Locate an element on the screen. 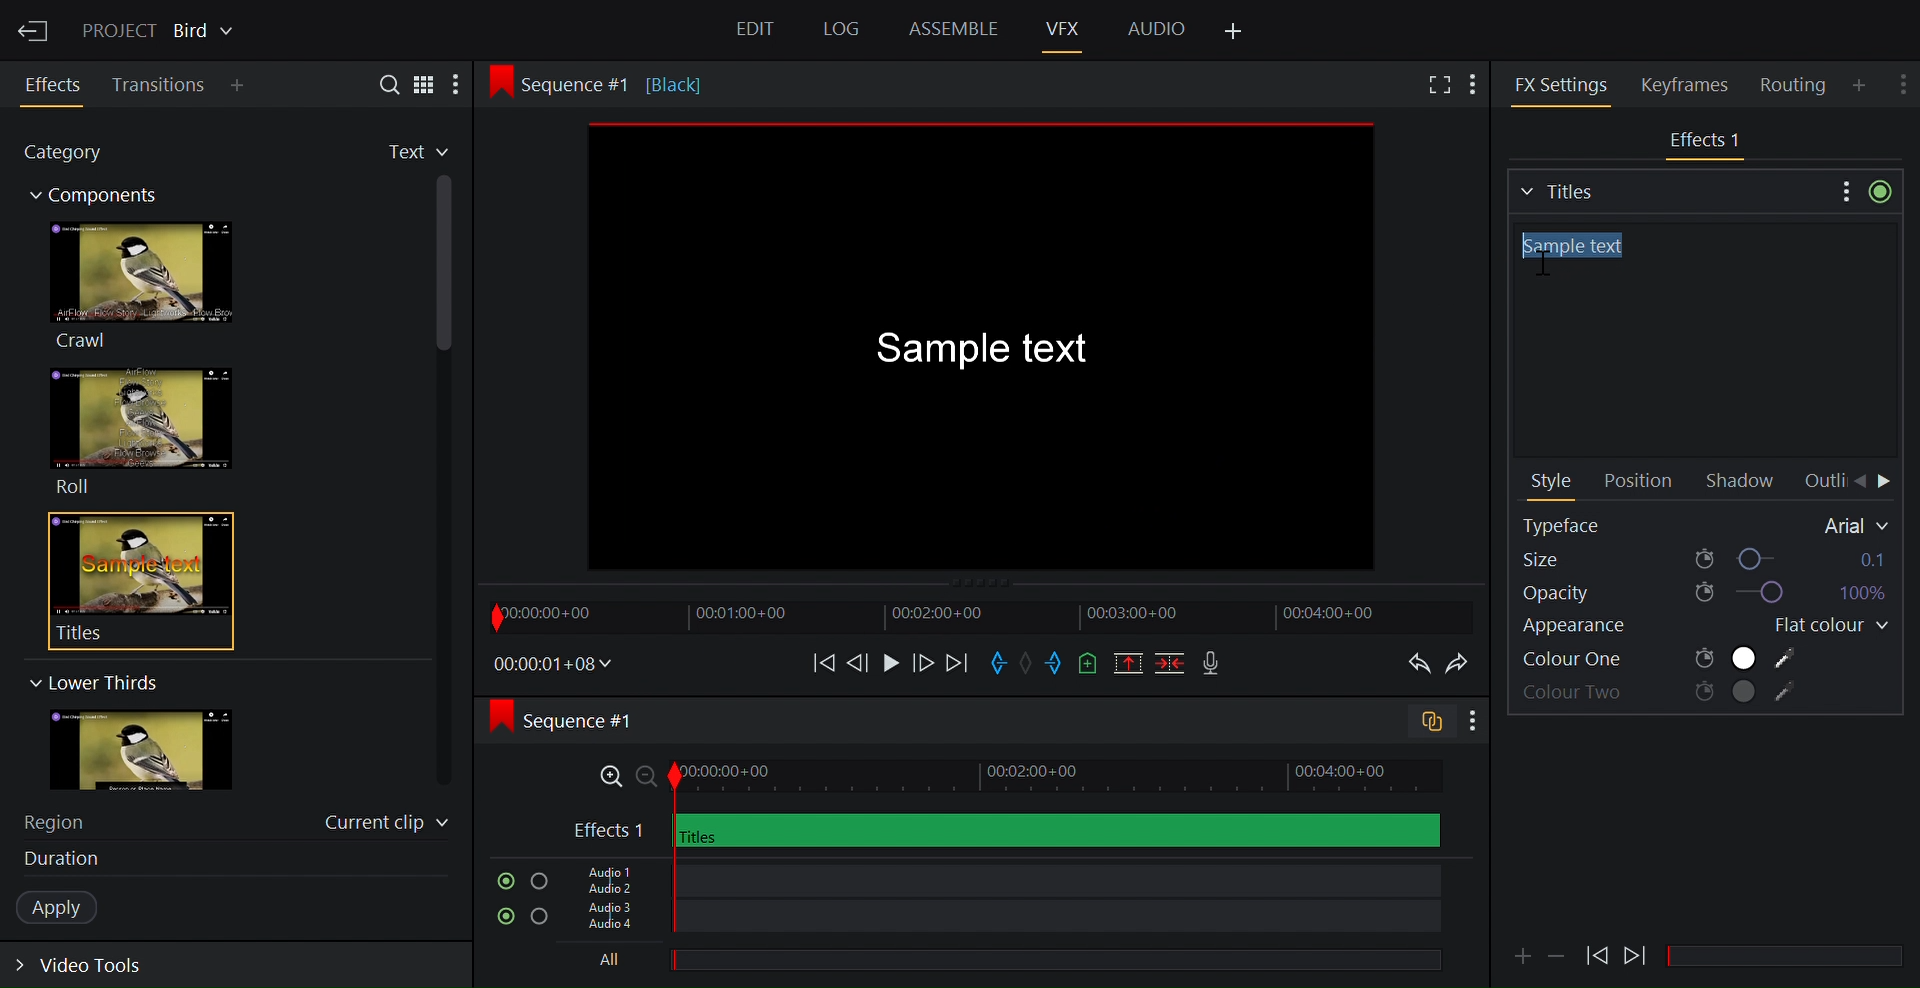 This screenshot has width=1920, height=988. Title name is located at coordinates (1700, 341).